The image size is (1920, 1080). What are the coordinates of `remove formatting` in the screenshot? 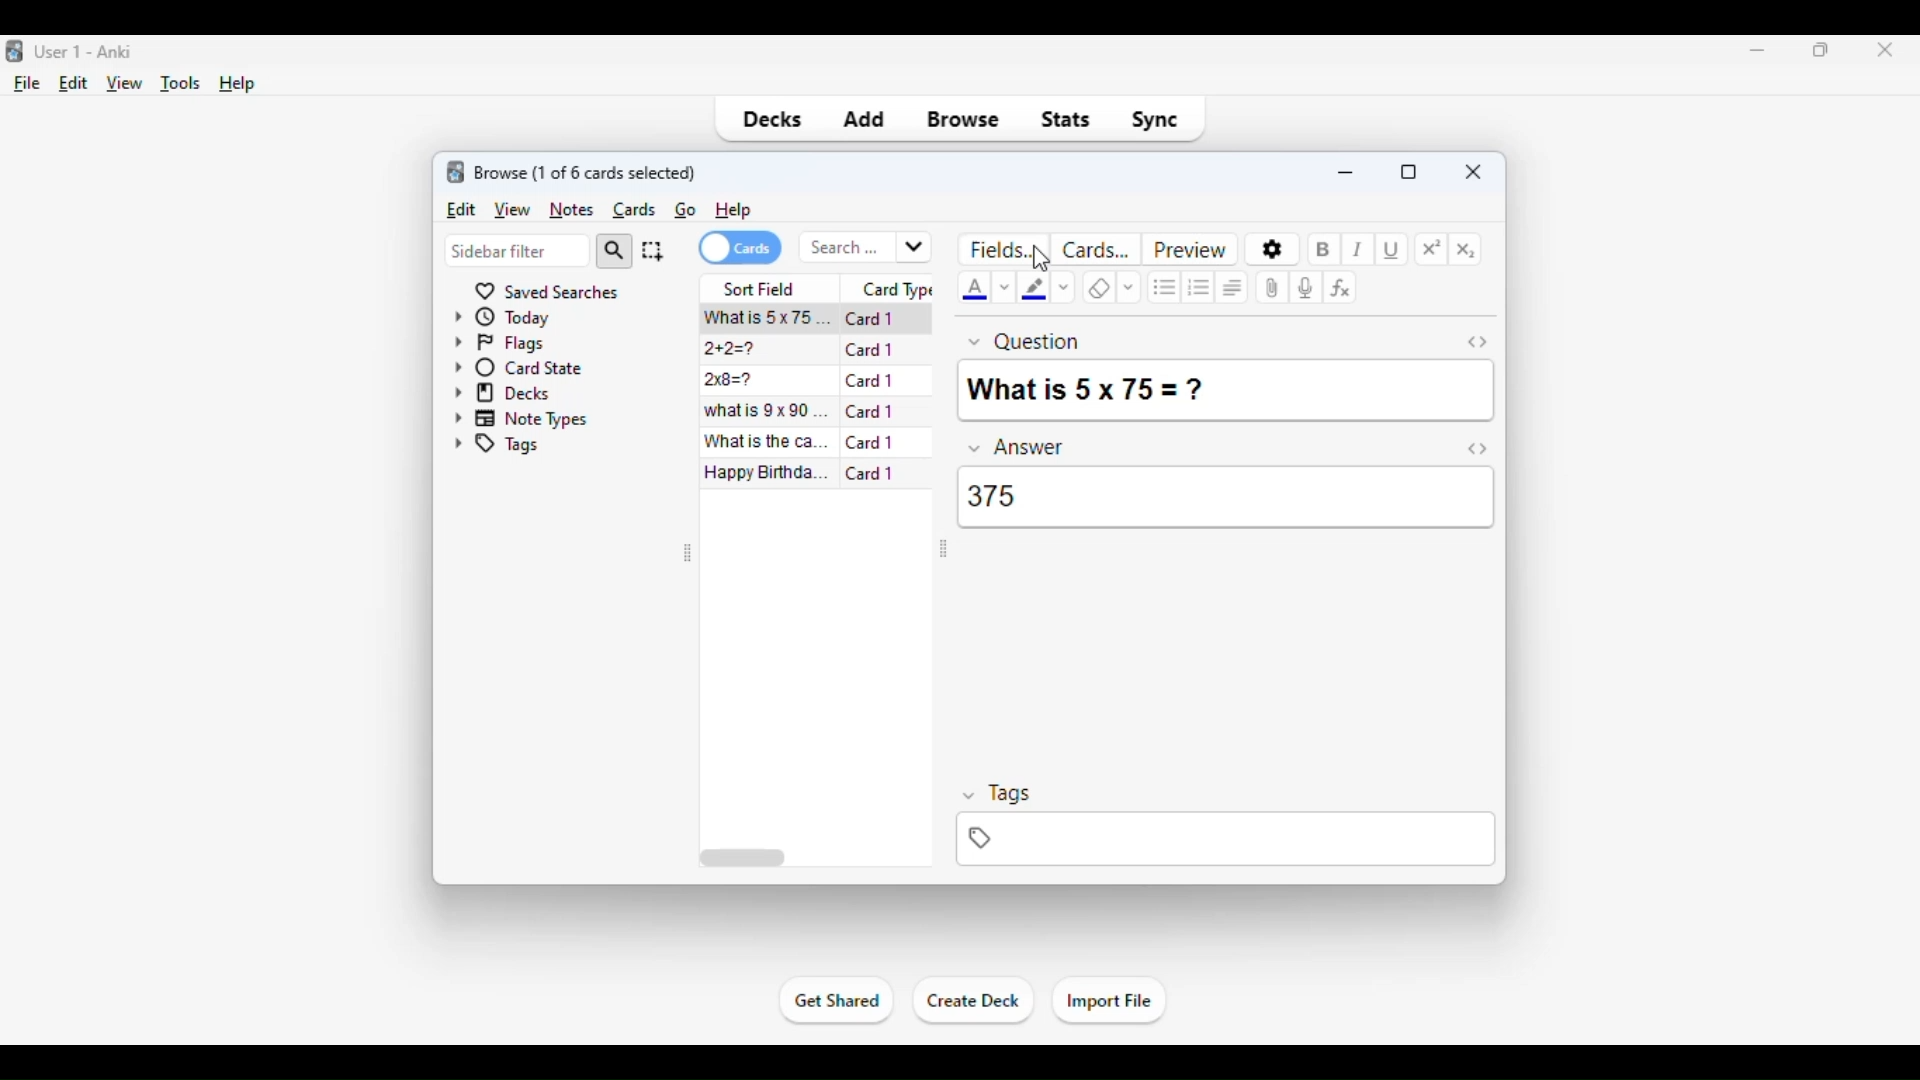 It's located at (1098, 289).